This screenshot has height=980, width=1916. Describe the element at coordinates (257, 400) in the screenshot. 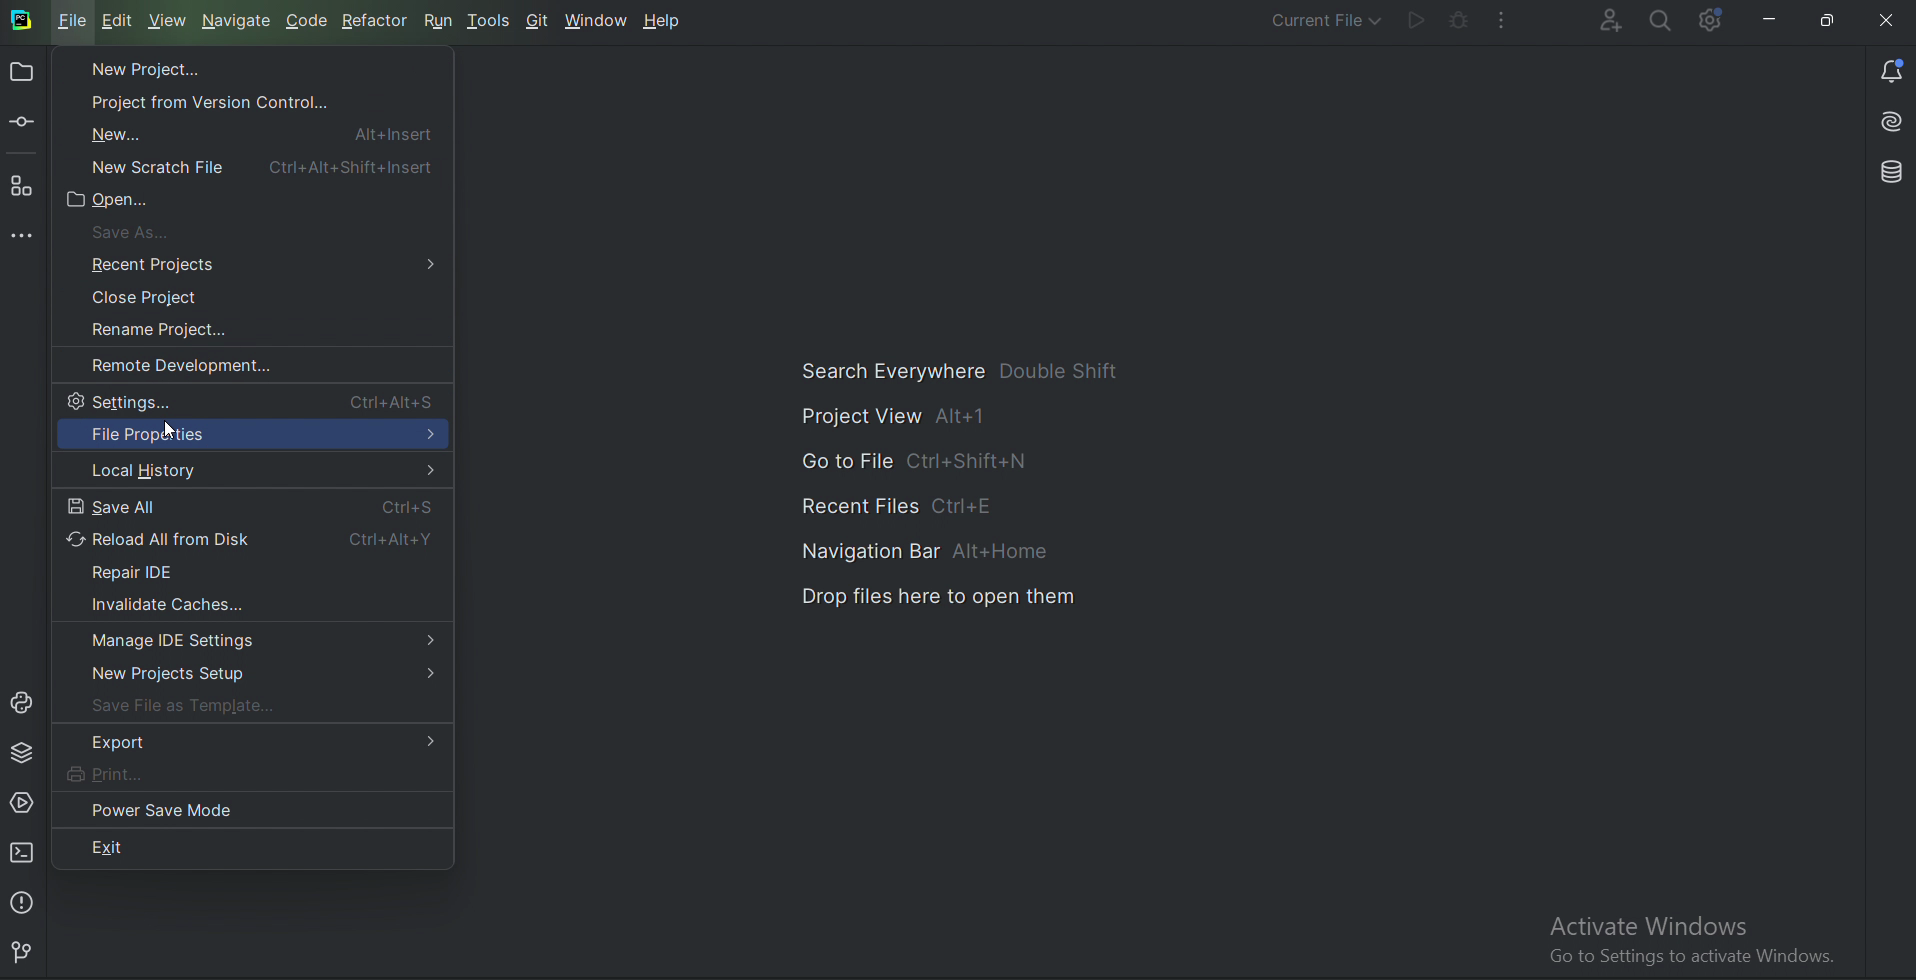

I see `Settings` at that location.